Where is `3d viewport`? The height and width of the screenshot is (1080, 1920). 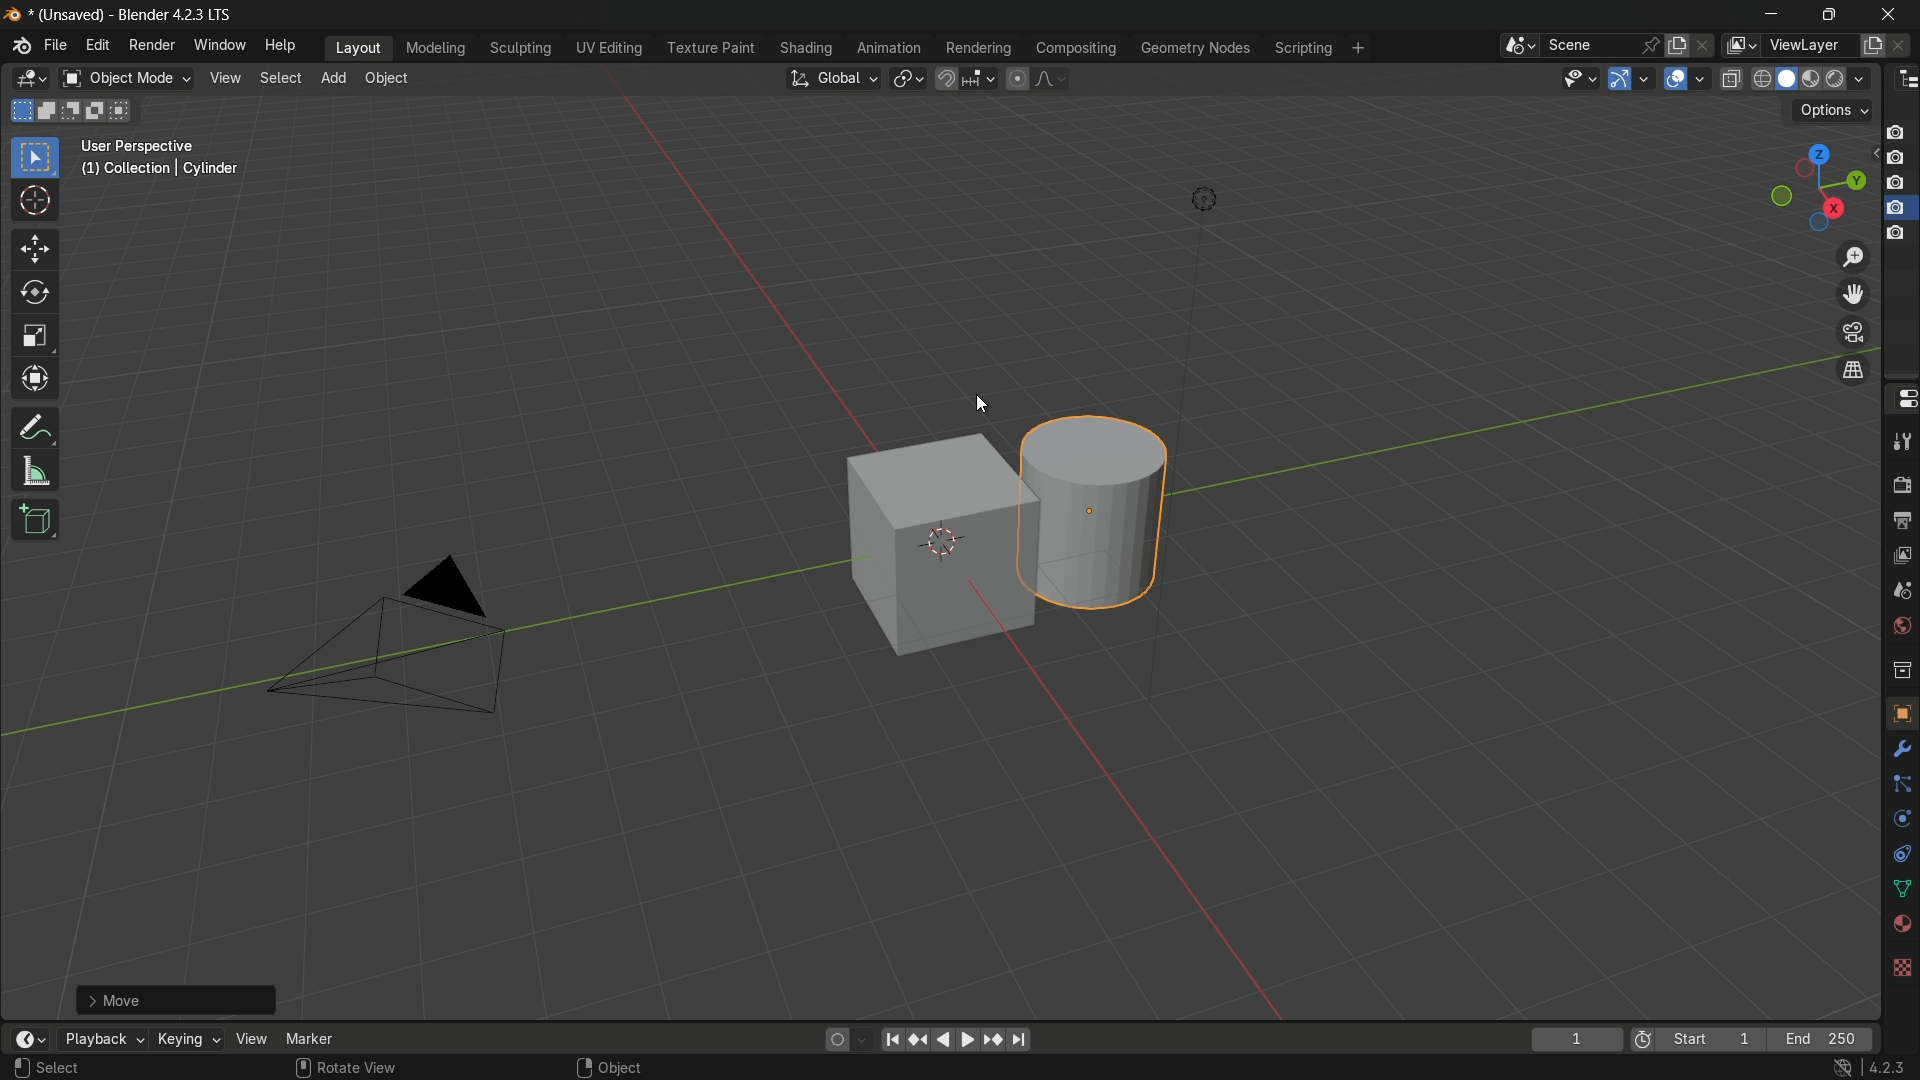 3d viewport is located at coordinates (30, 79).